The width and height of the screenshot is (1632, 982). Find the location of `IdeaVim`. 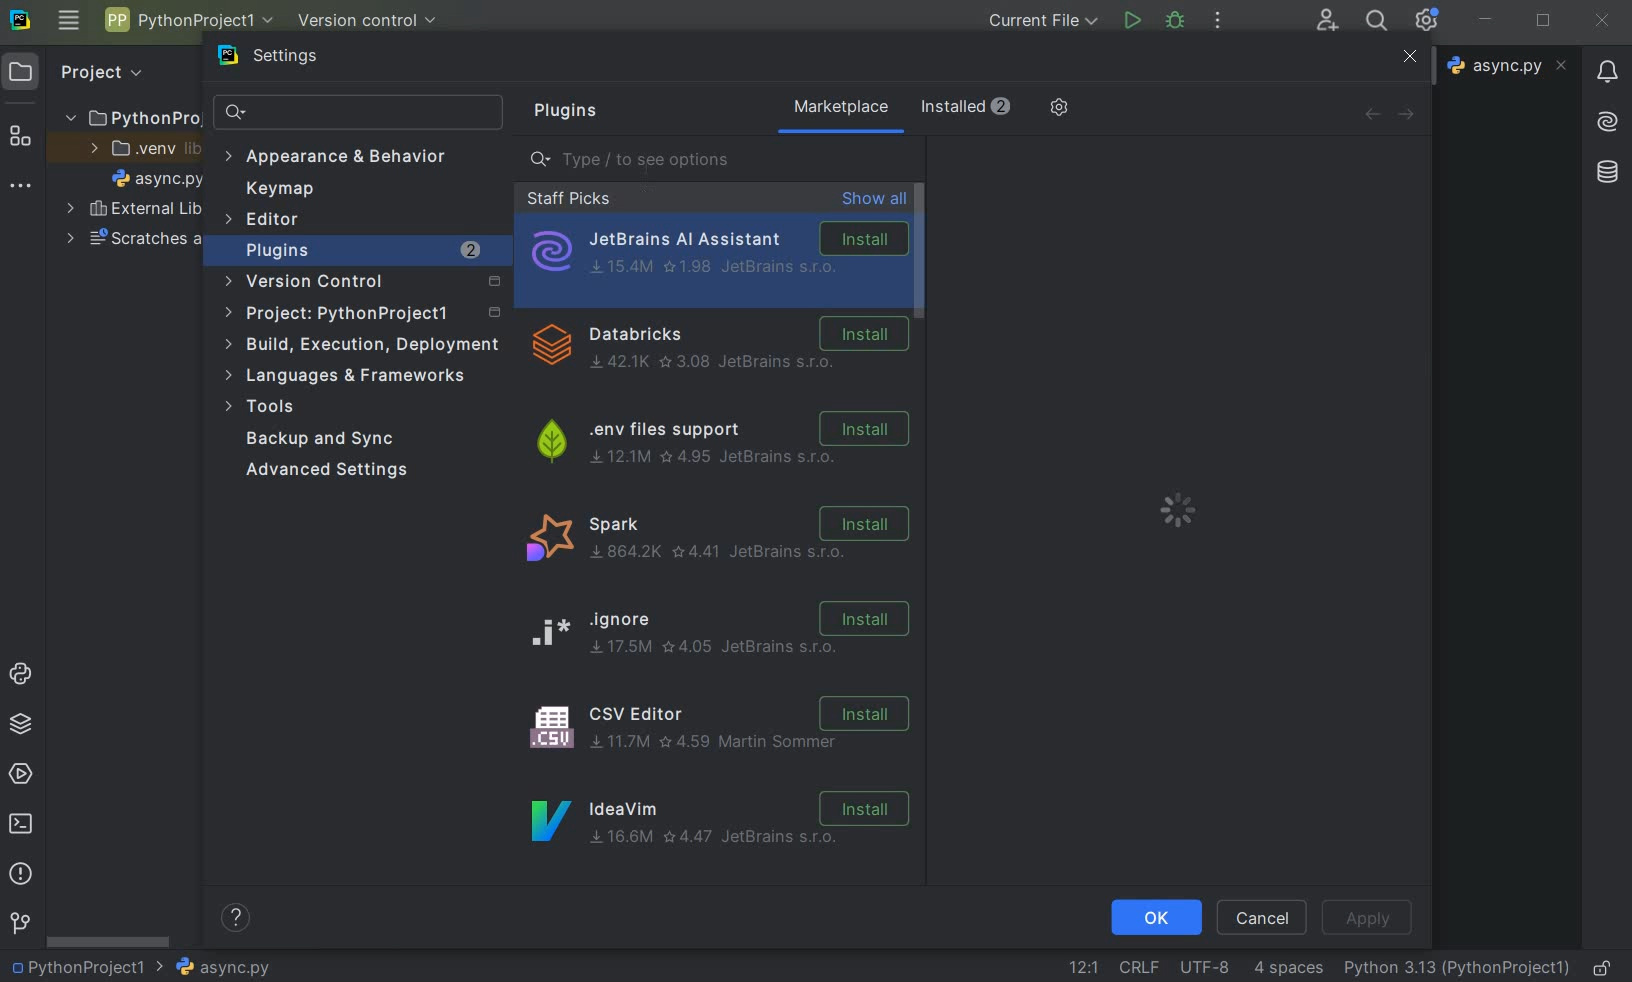

IdeaVim is located at coordinates (720, 827).